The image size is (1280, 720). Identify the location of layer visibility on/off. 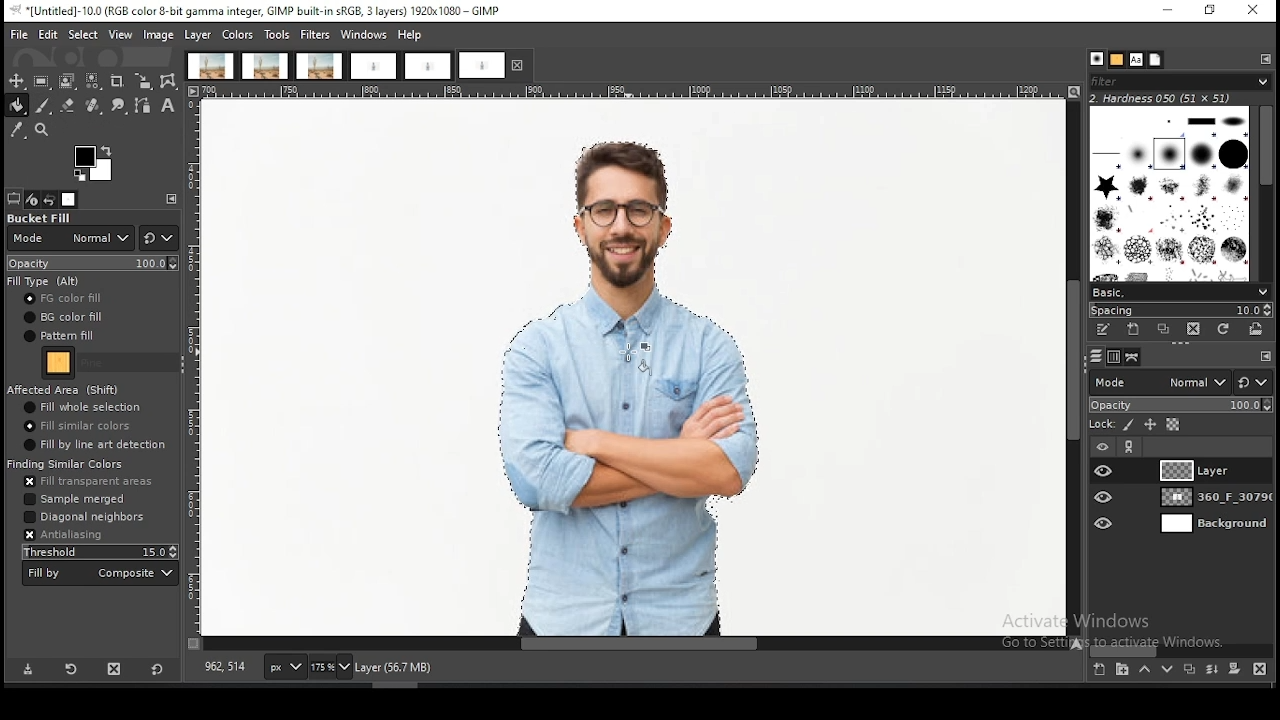
(1105, 525).